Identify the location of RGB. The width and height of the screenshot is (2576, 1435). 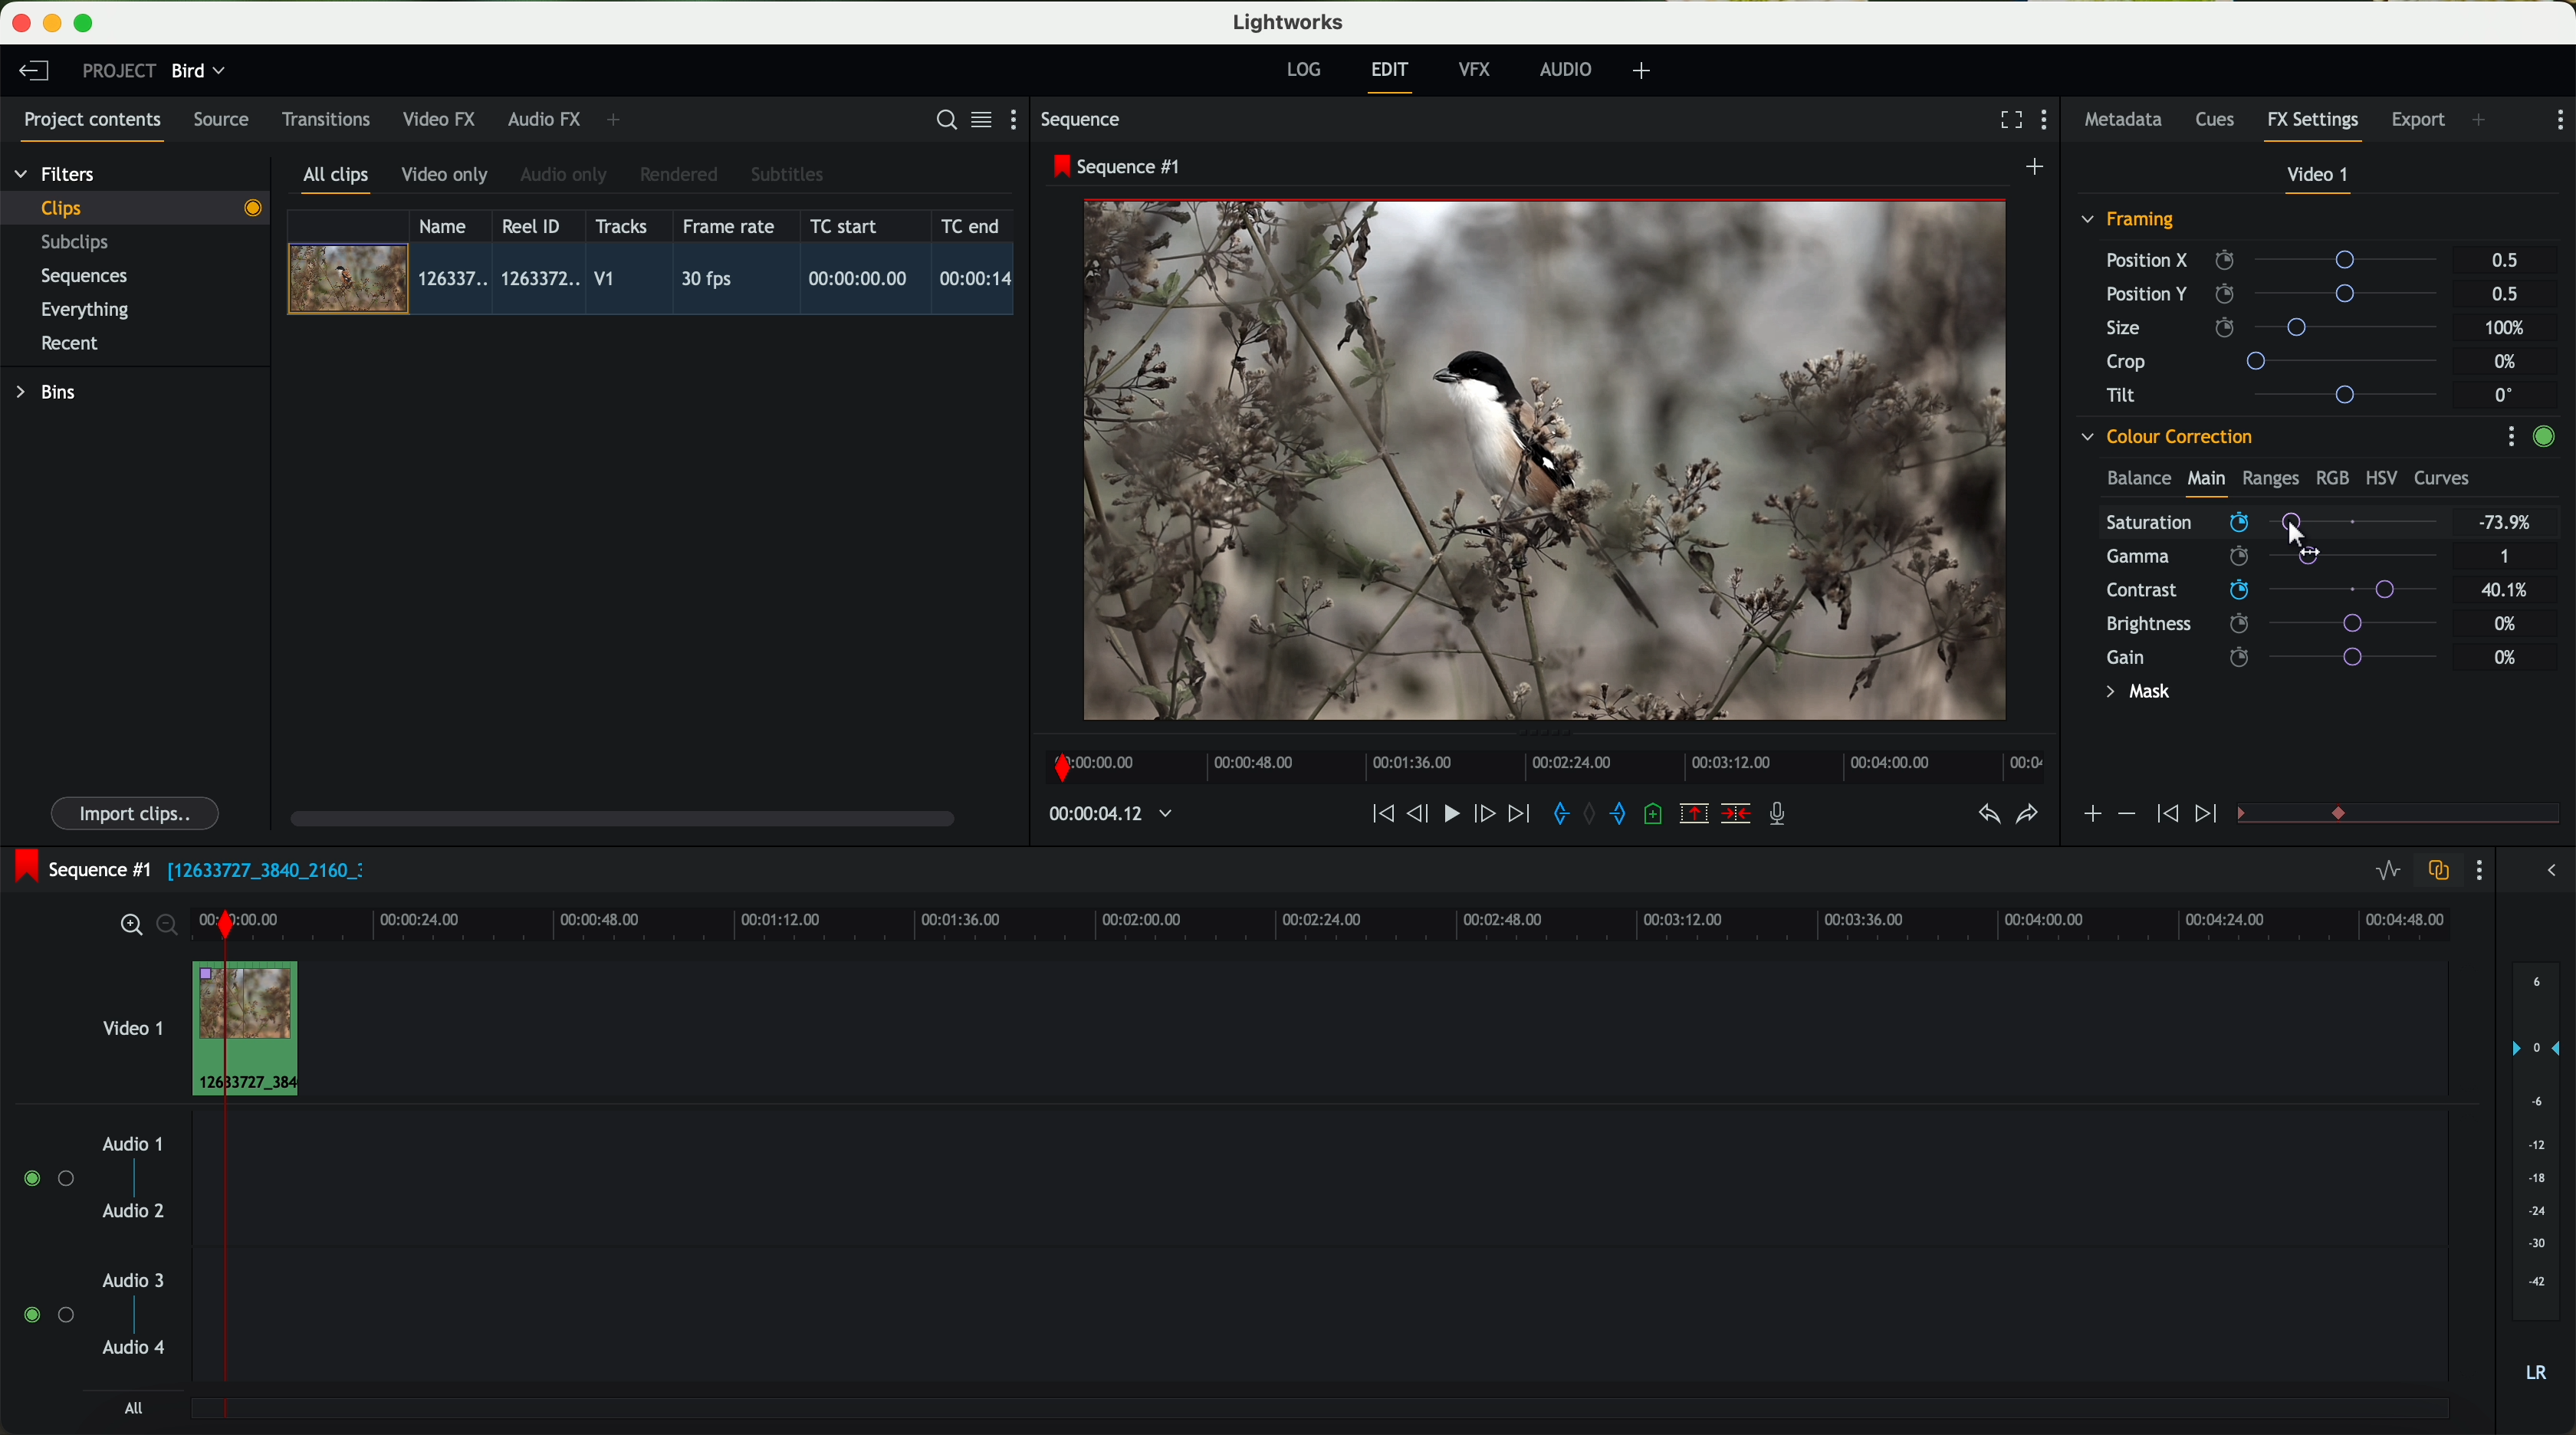
(2331, 476).